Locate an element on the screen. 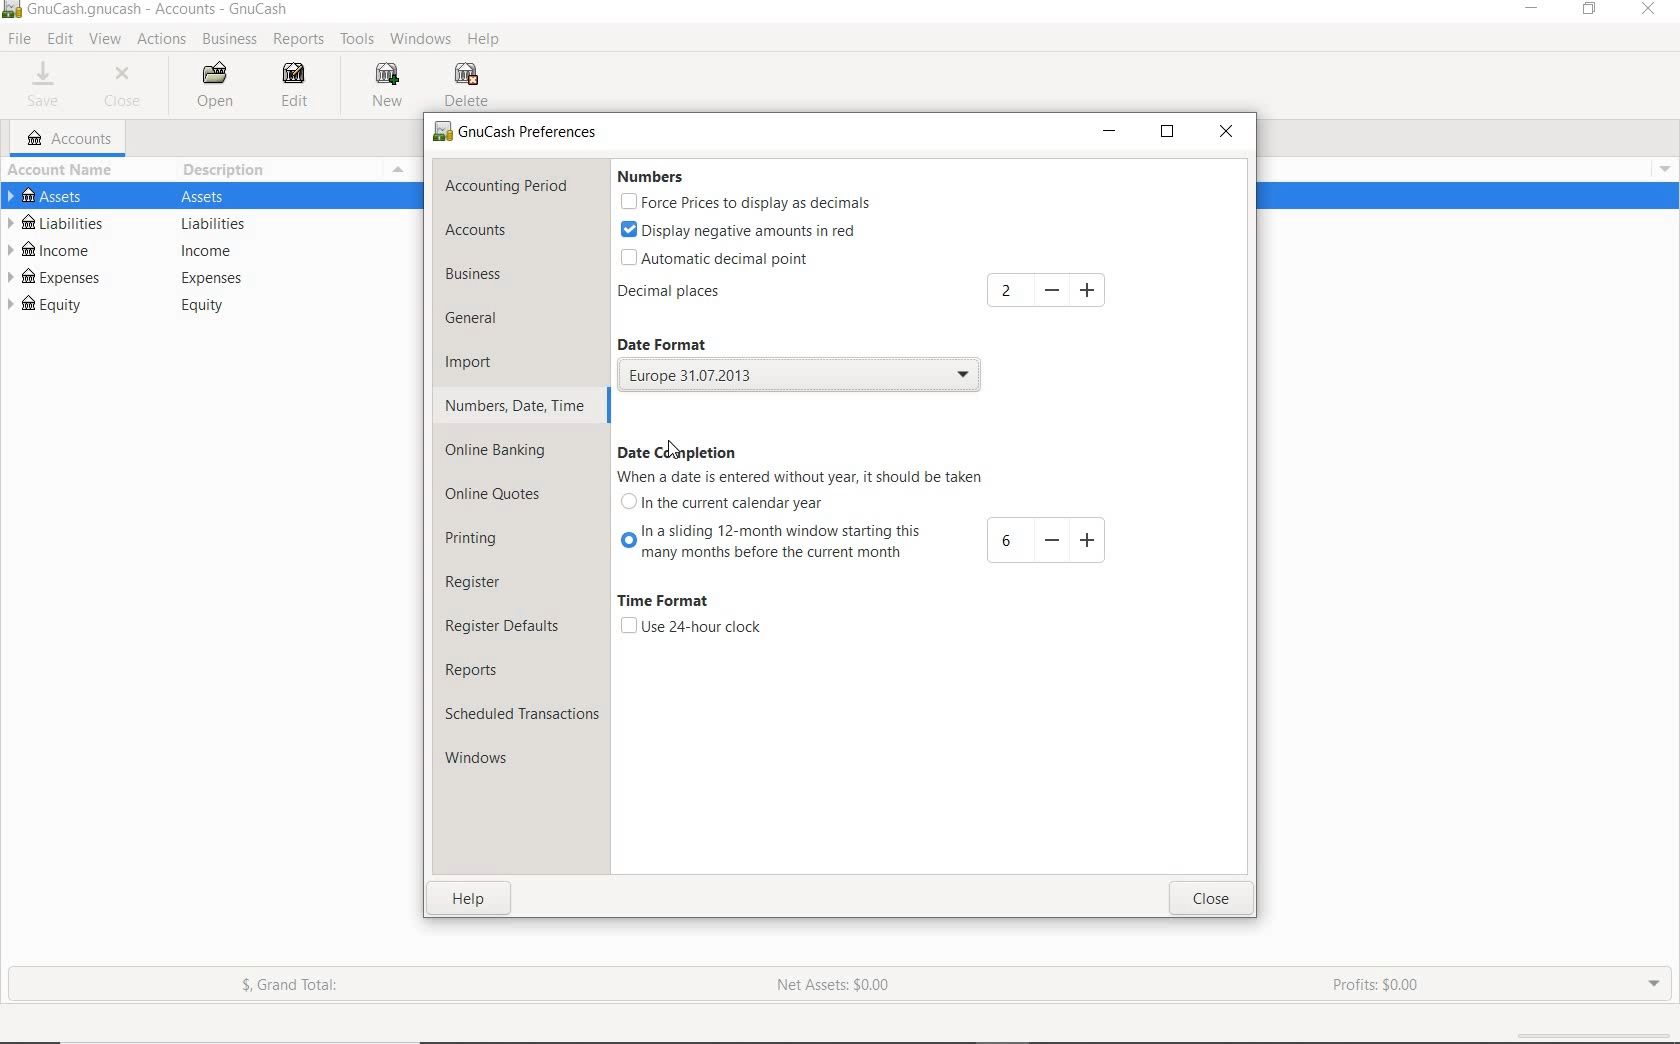 The width and height of the screenshot is (1680, 1044). FILE is located at coordinates (21, 39).